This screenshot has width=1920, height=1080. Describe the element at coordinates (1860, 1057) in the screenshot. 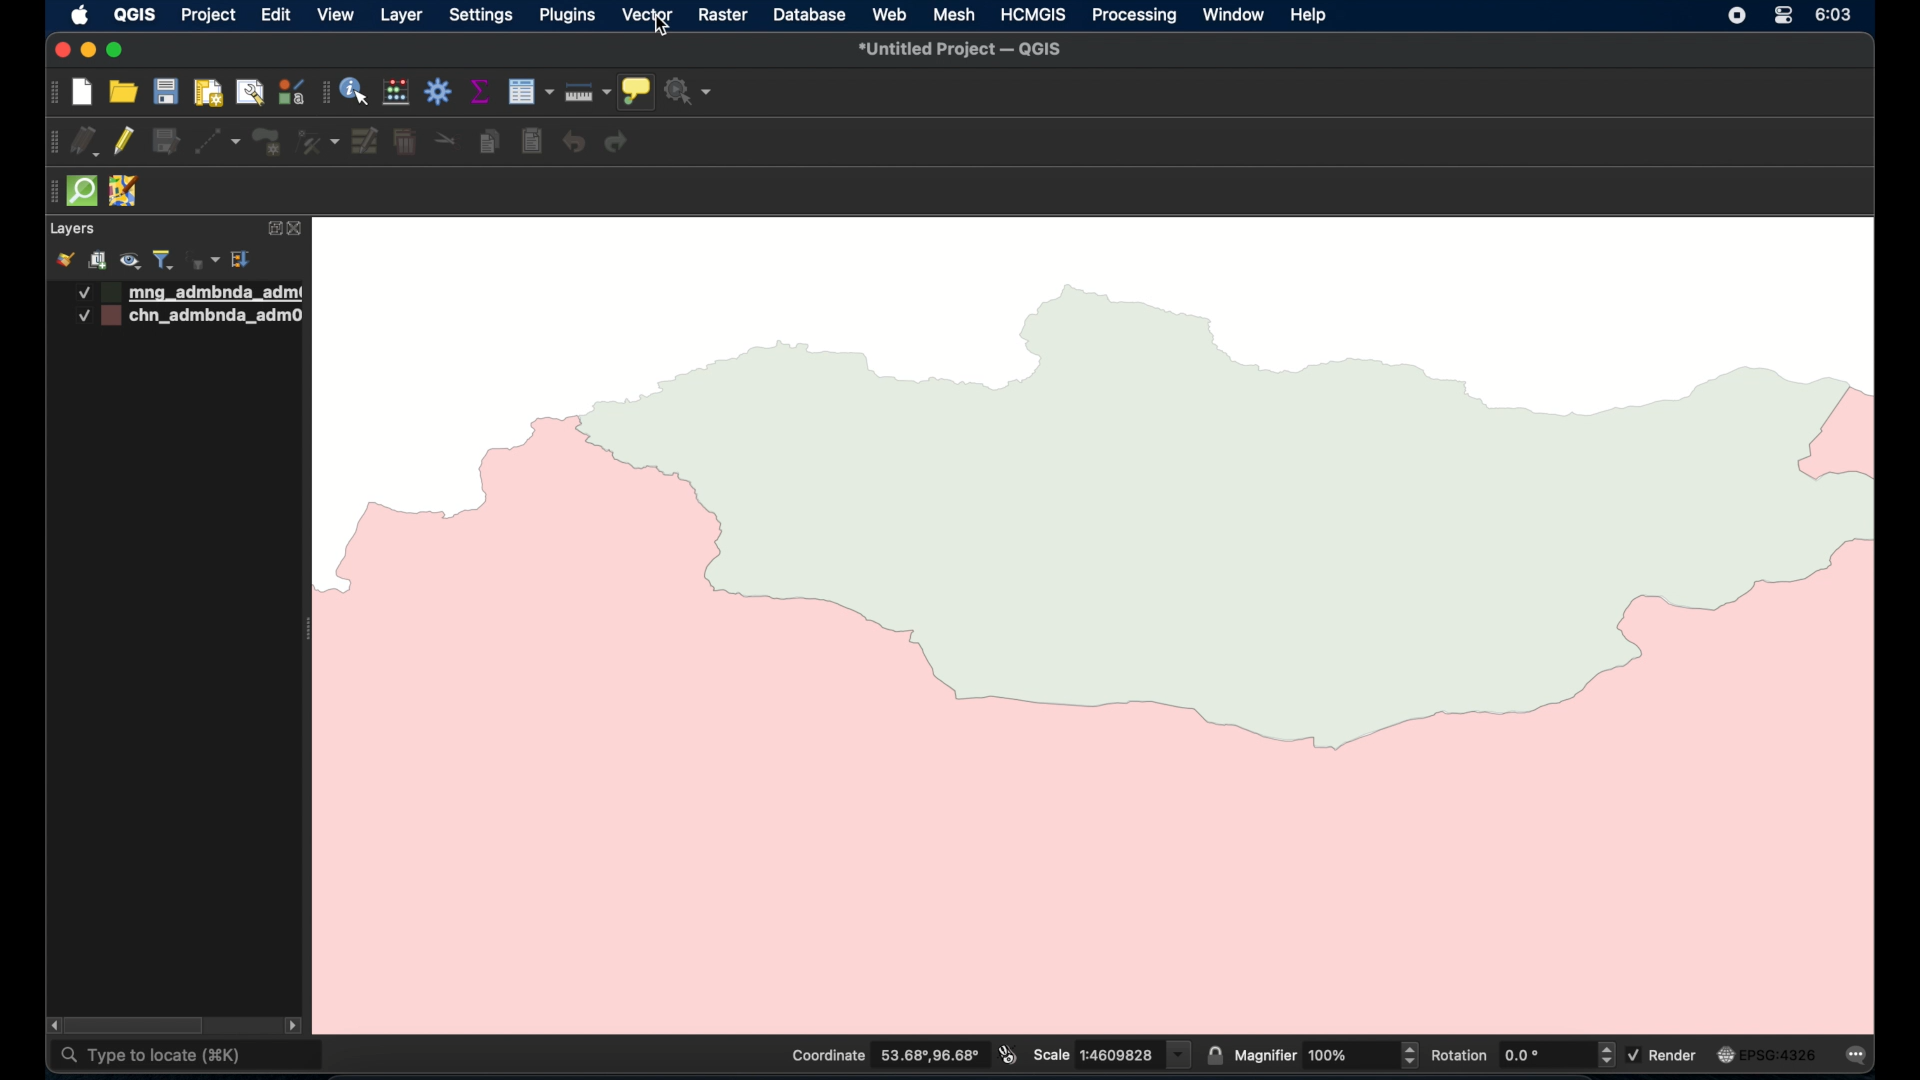

I see `messages` at that location.